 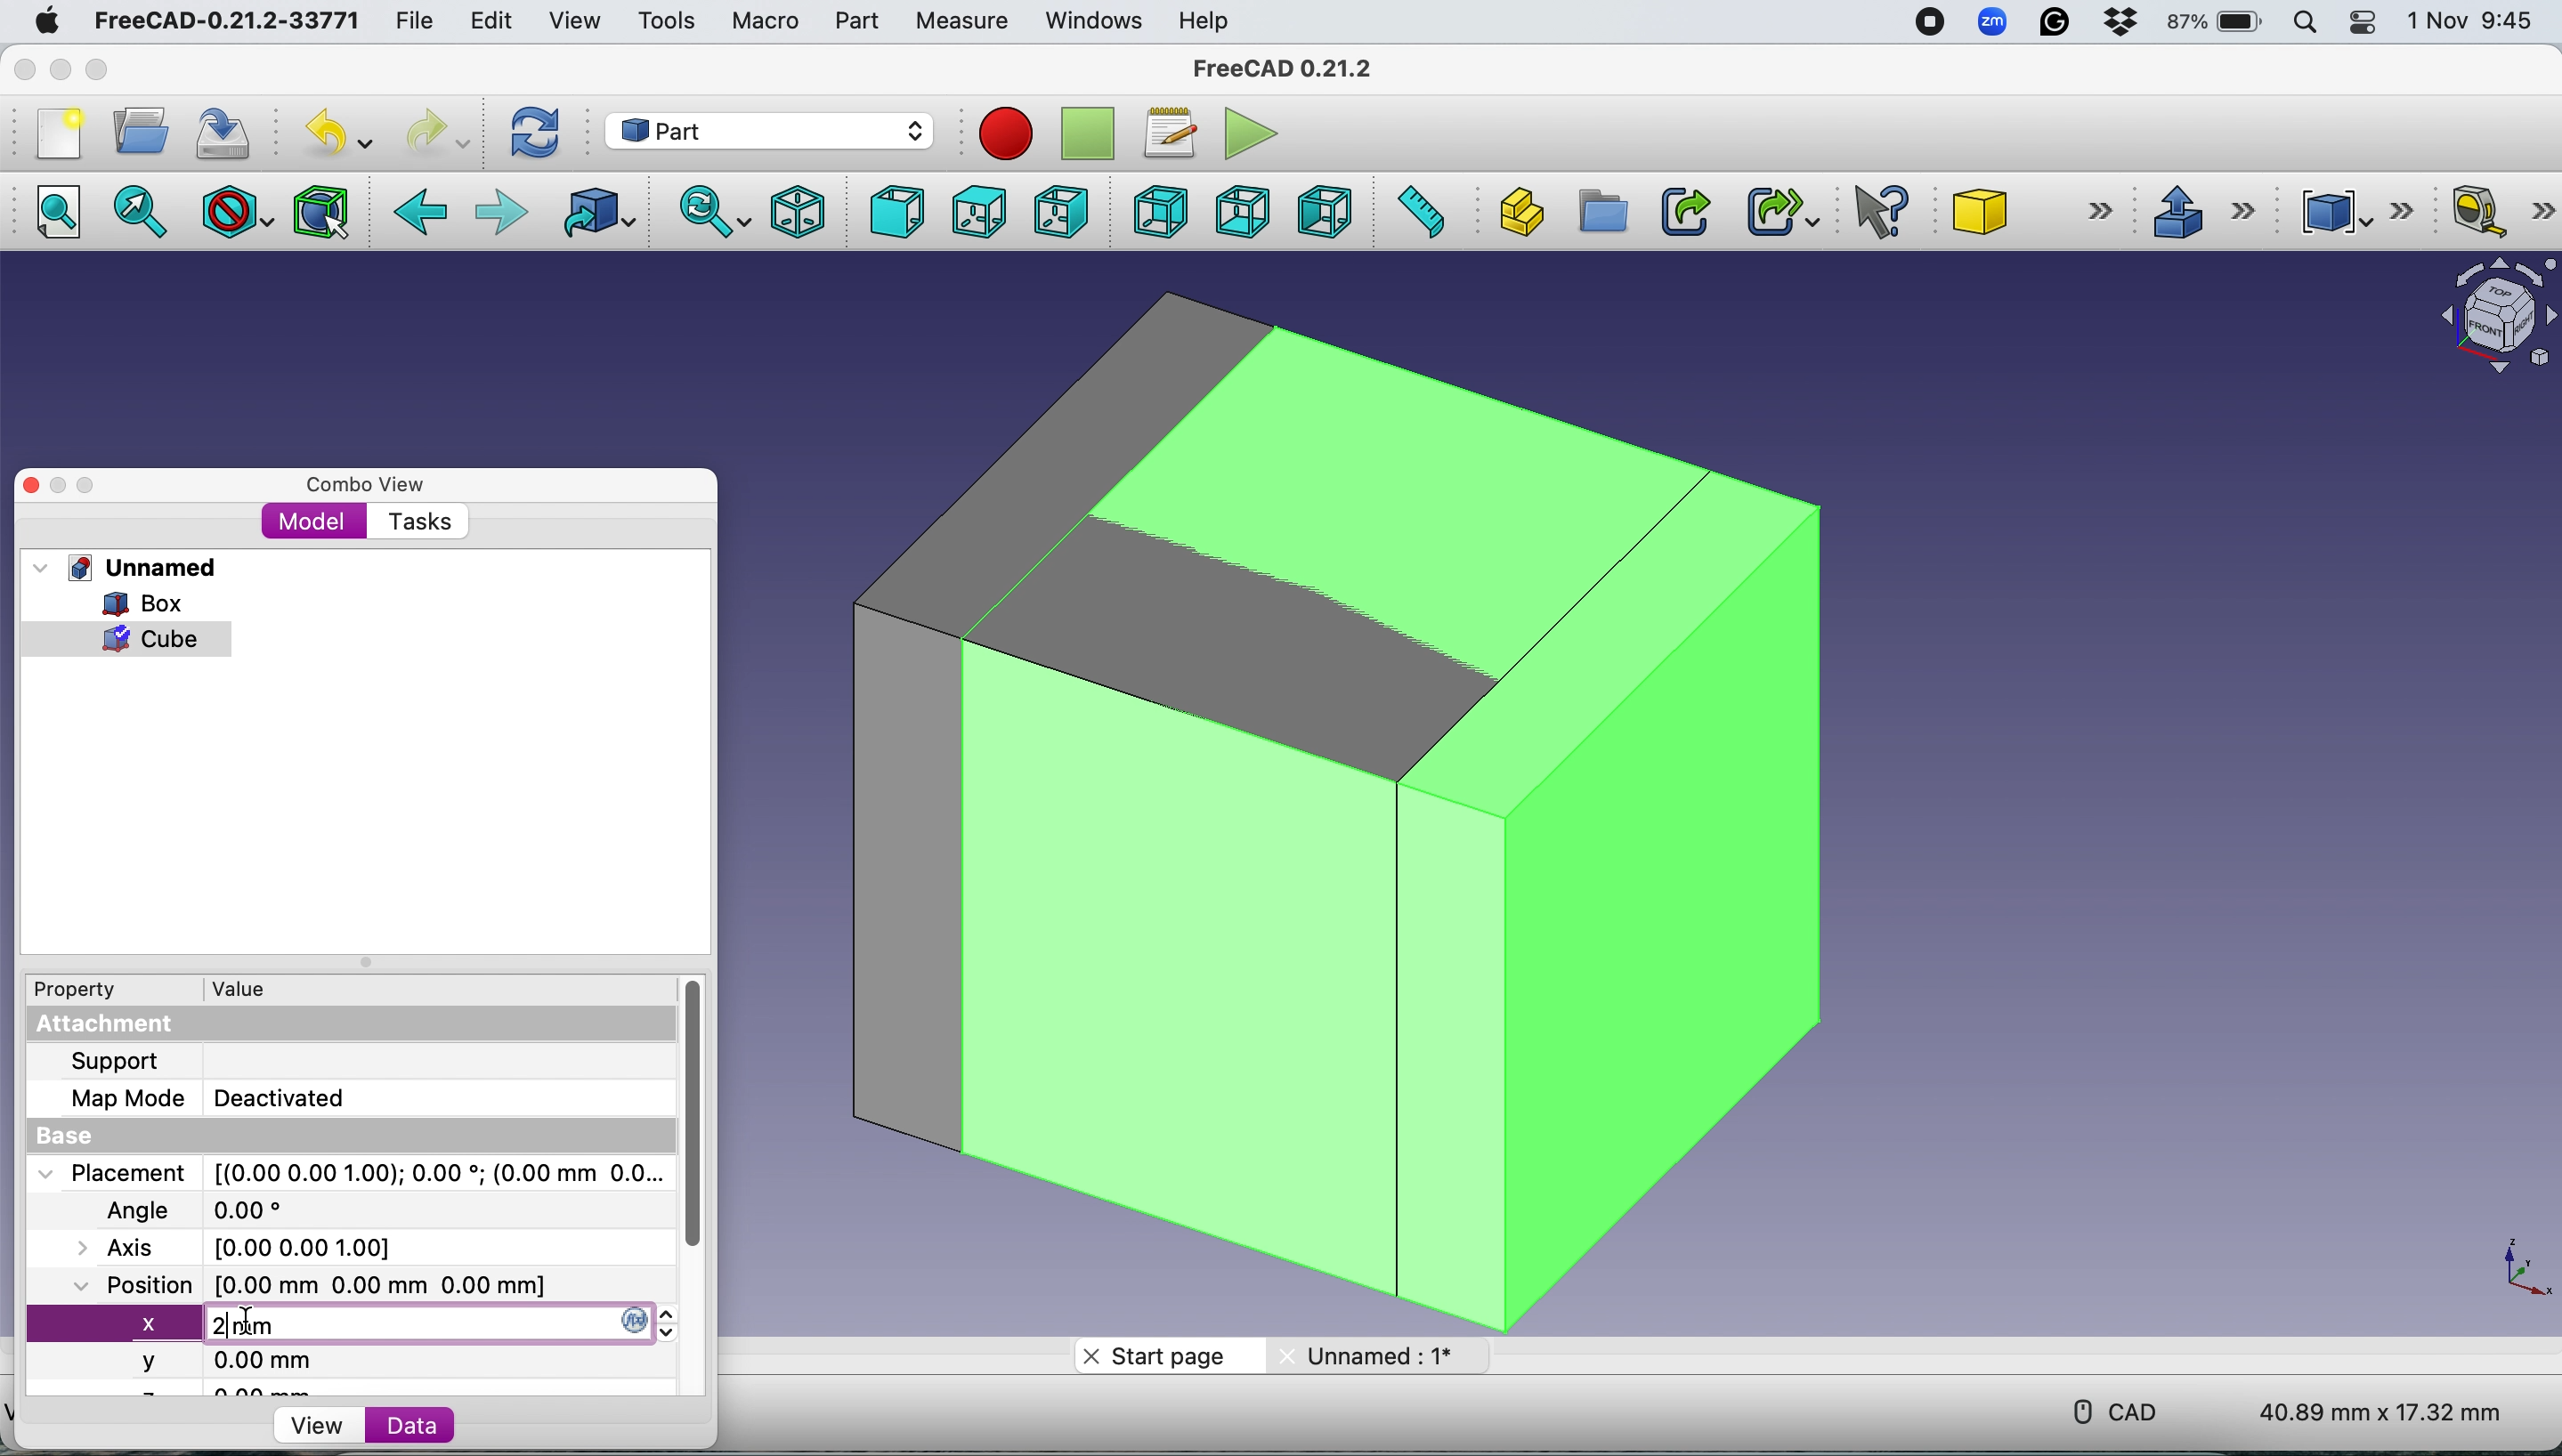 I want to click on Edit, so click(x=487, y=21).